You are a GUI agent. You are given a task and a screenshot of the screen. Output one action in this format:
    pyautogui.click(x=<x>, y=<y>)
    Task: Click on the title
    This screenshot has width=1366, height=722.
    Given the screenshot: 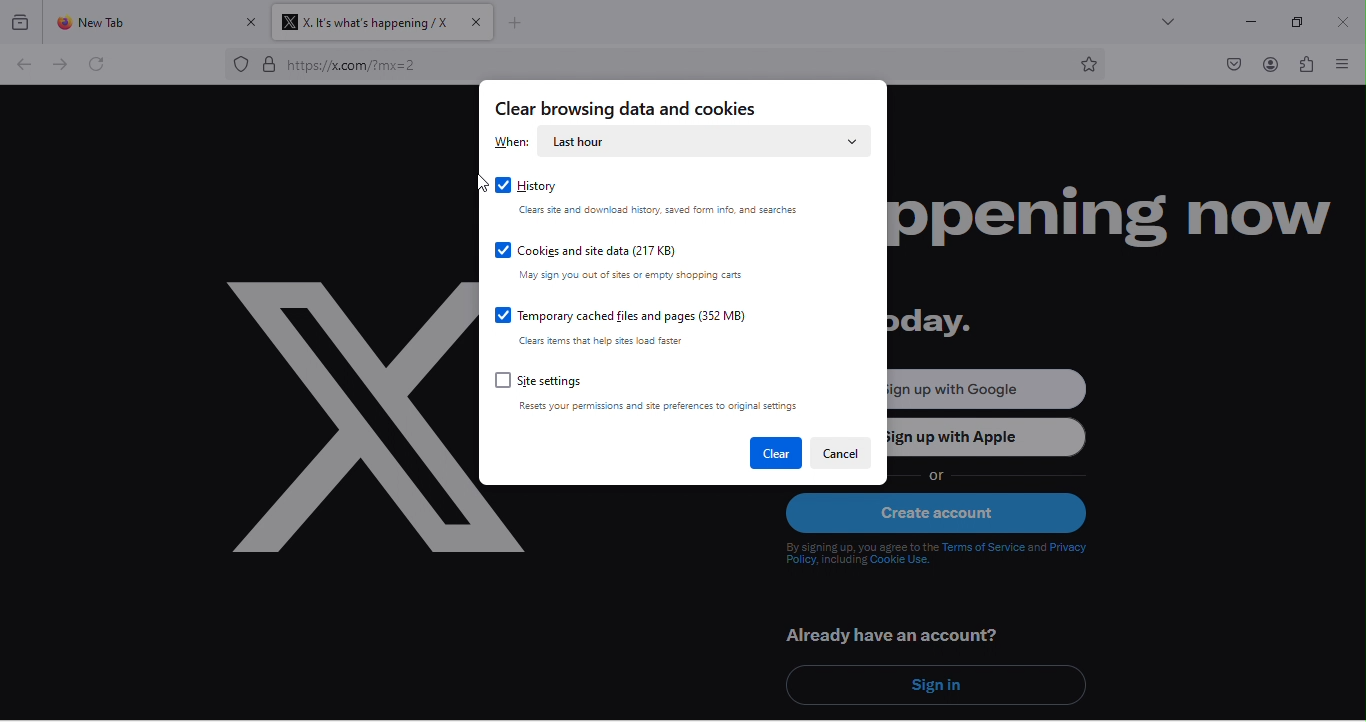 What is the action you would take?
    pyautogui.click(x=381, y=23)
    